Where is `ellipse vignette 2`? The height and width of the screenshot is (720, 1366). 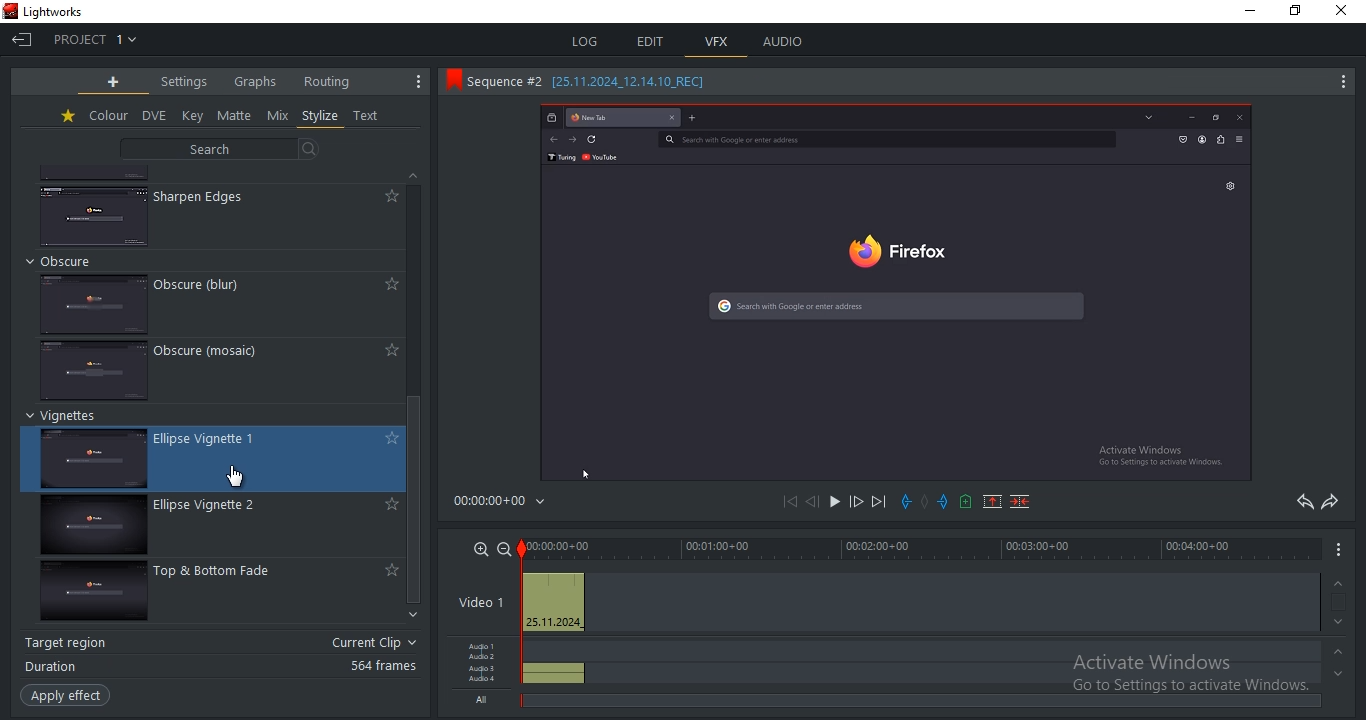 ellipse vignette 2 is located at coordinates (90, 527).